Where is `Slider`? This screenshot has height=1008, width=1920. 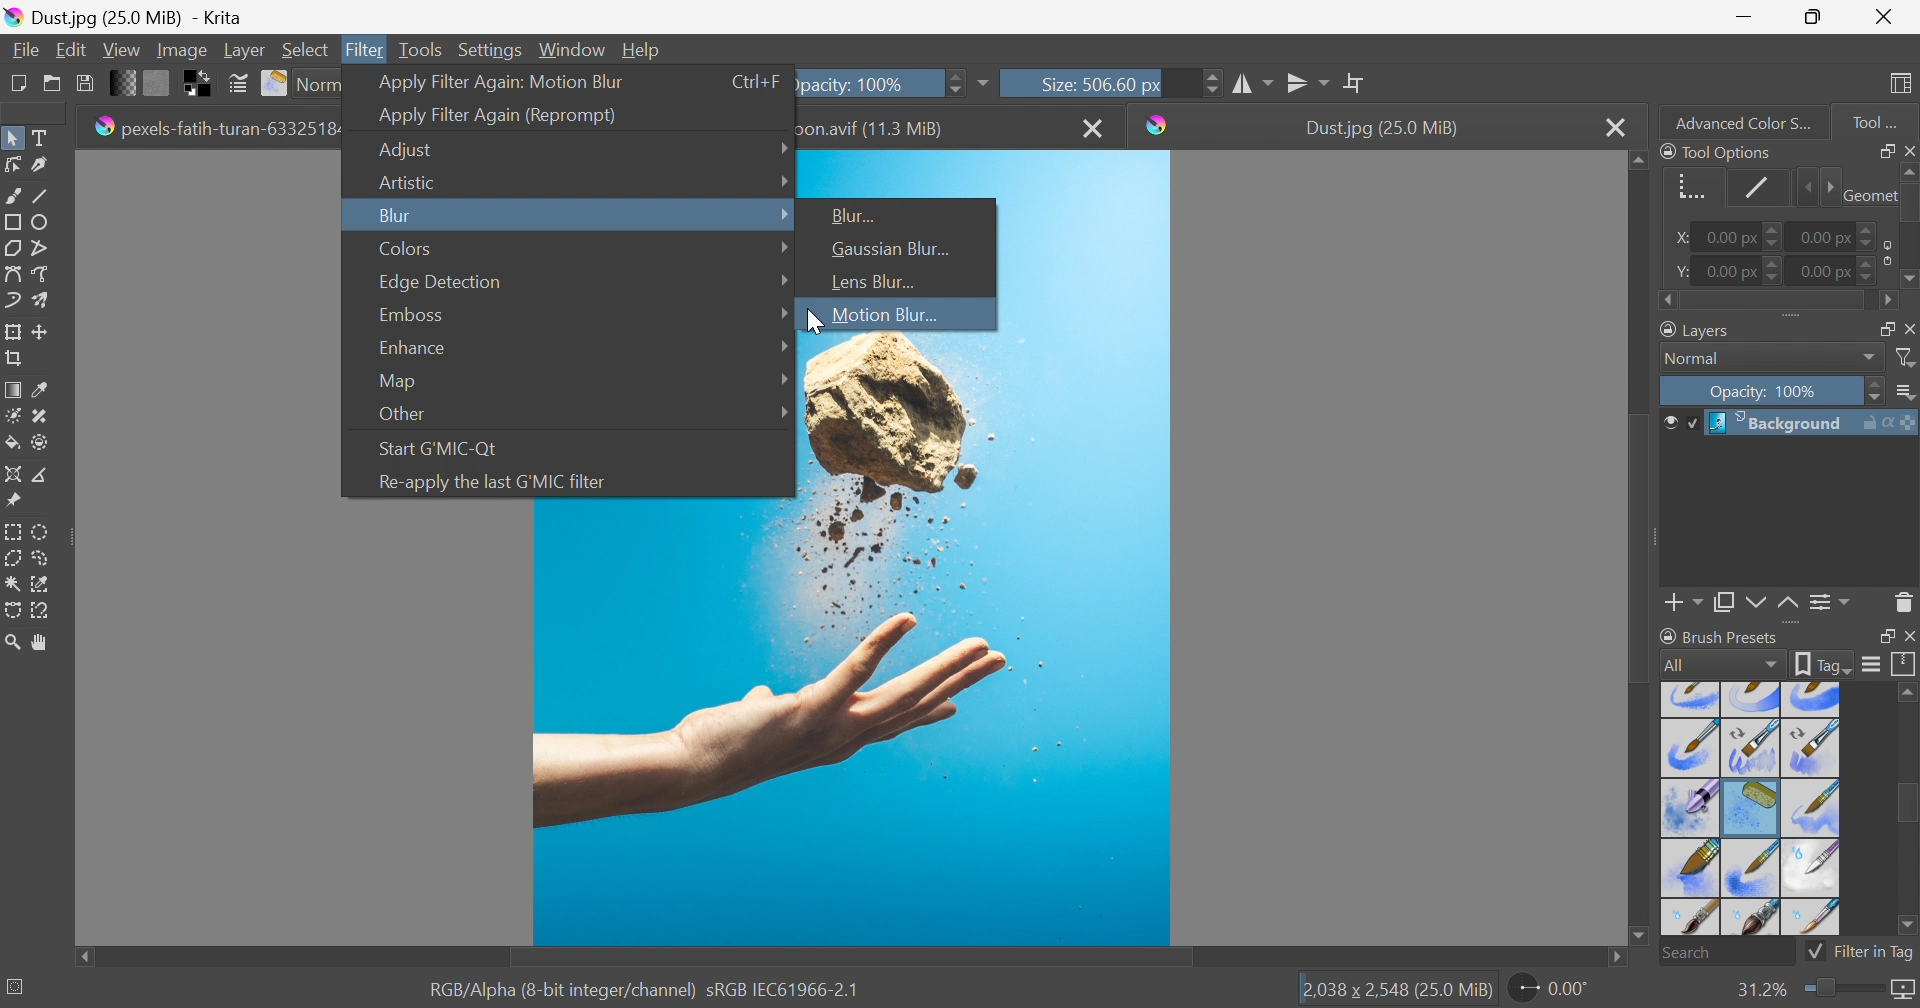 Slider is located at coordinates (1776, 302).